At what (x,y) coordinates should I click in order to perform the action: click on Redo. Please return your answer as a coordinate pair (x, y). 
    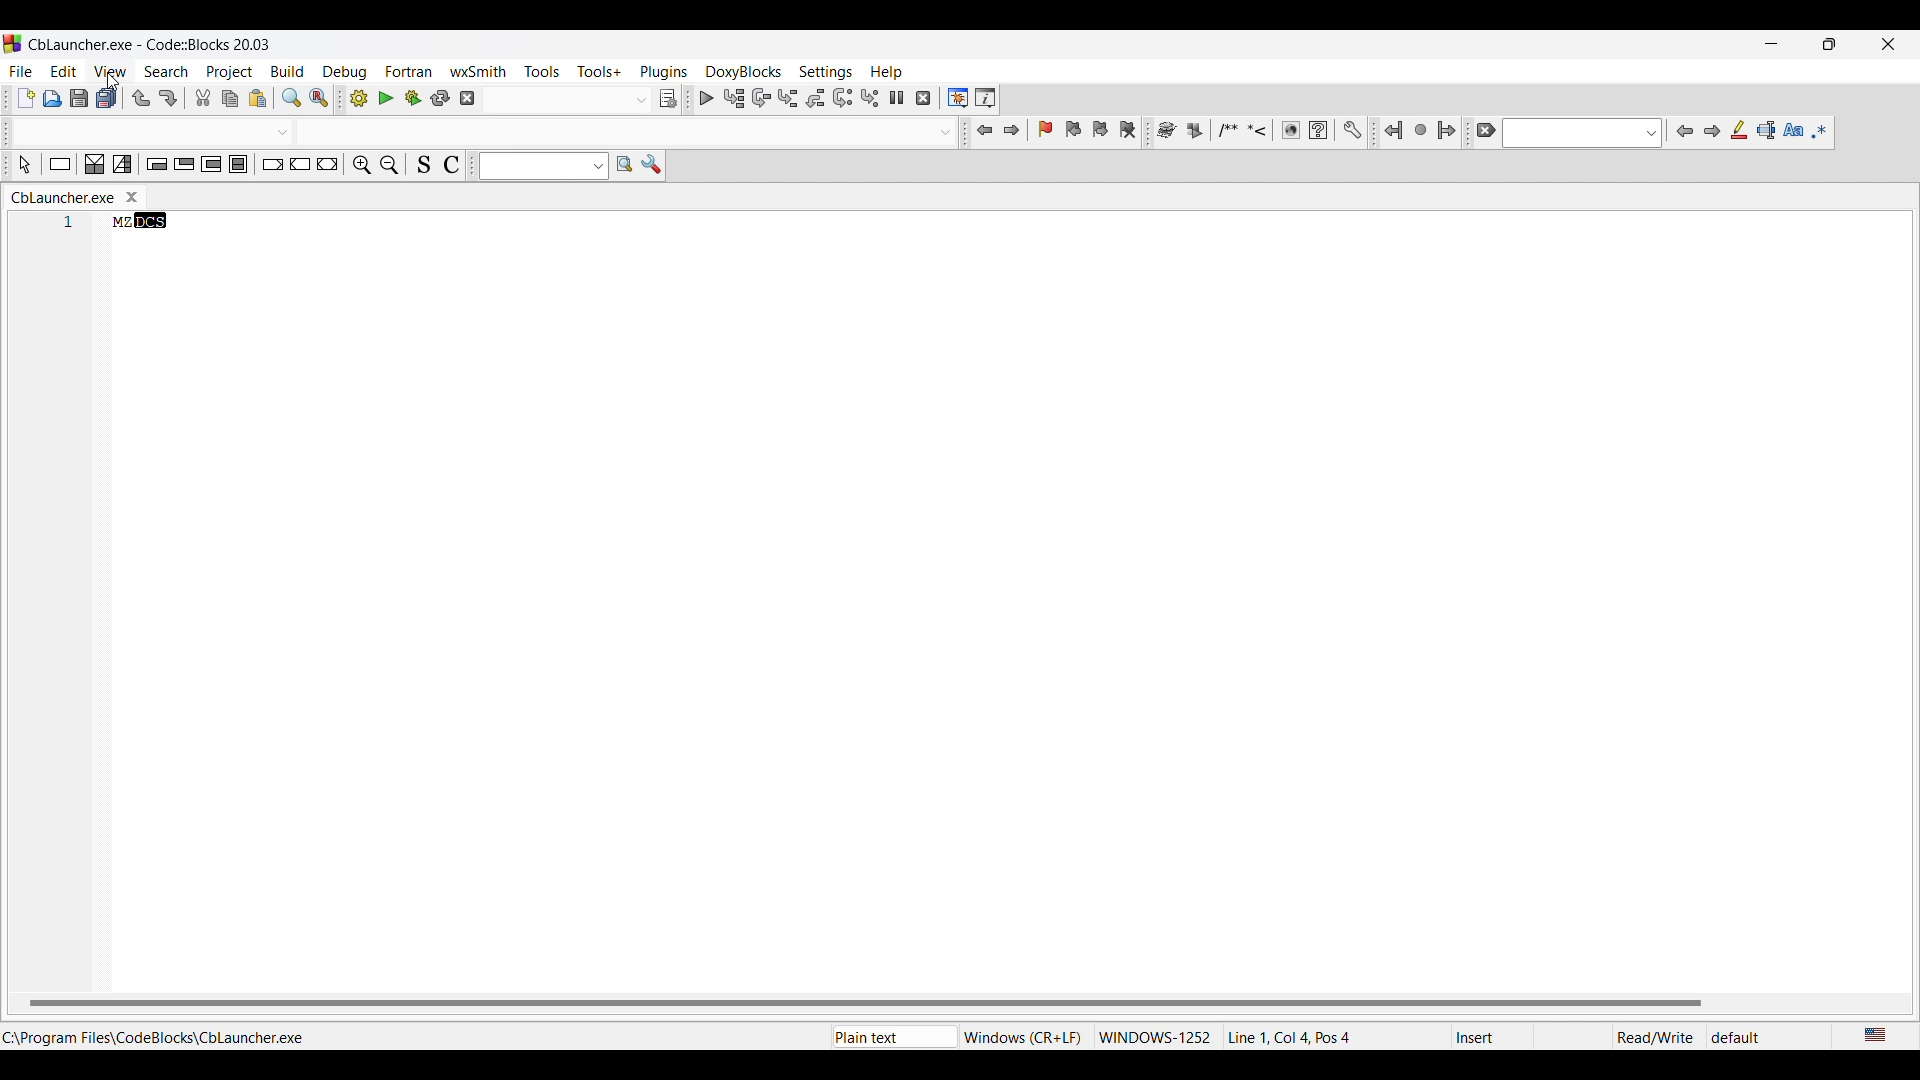
    Looking at the image, I should click on (168, 98).